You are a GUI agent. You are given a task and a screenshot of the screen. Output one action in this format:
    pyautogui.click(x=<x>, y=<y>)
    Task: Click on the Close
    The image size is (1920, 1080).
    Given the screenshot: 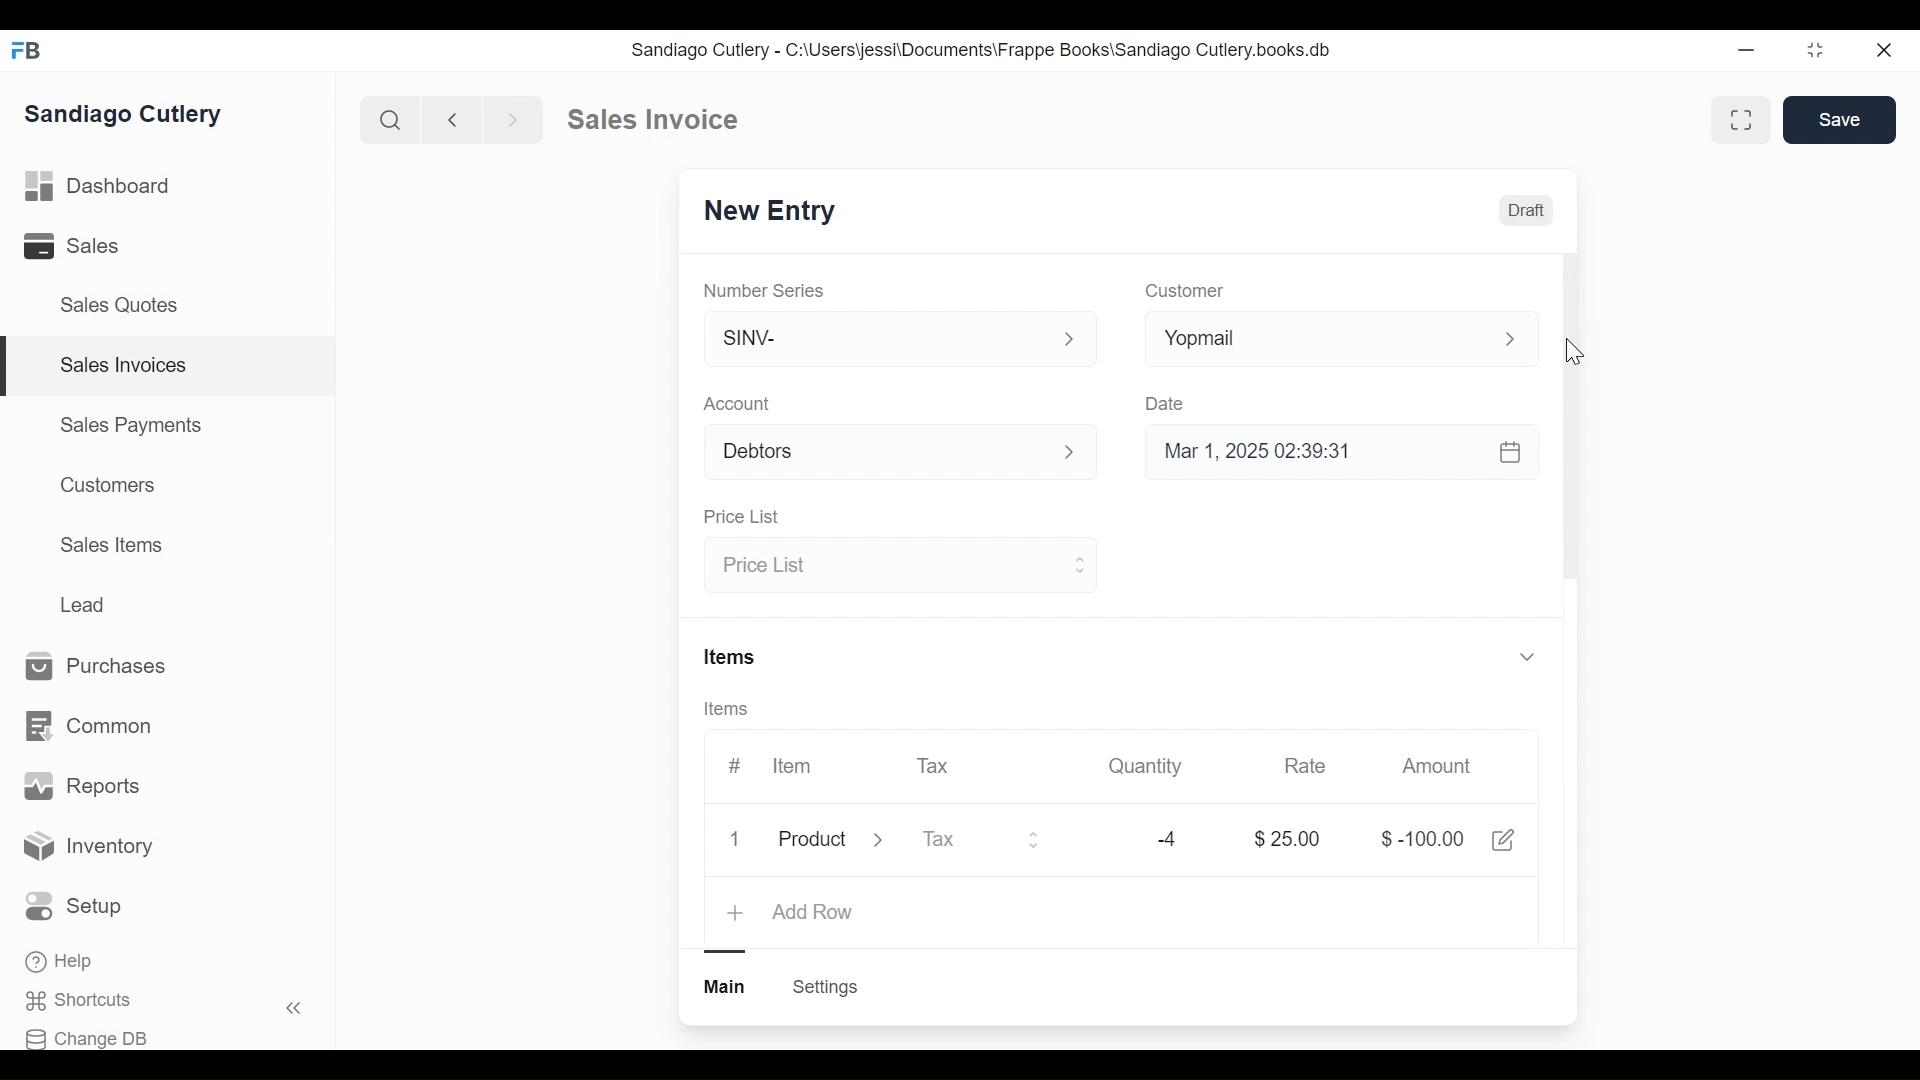 What is the action you would take?
    pyautogui.click(x=1888, y=51)
    